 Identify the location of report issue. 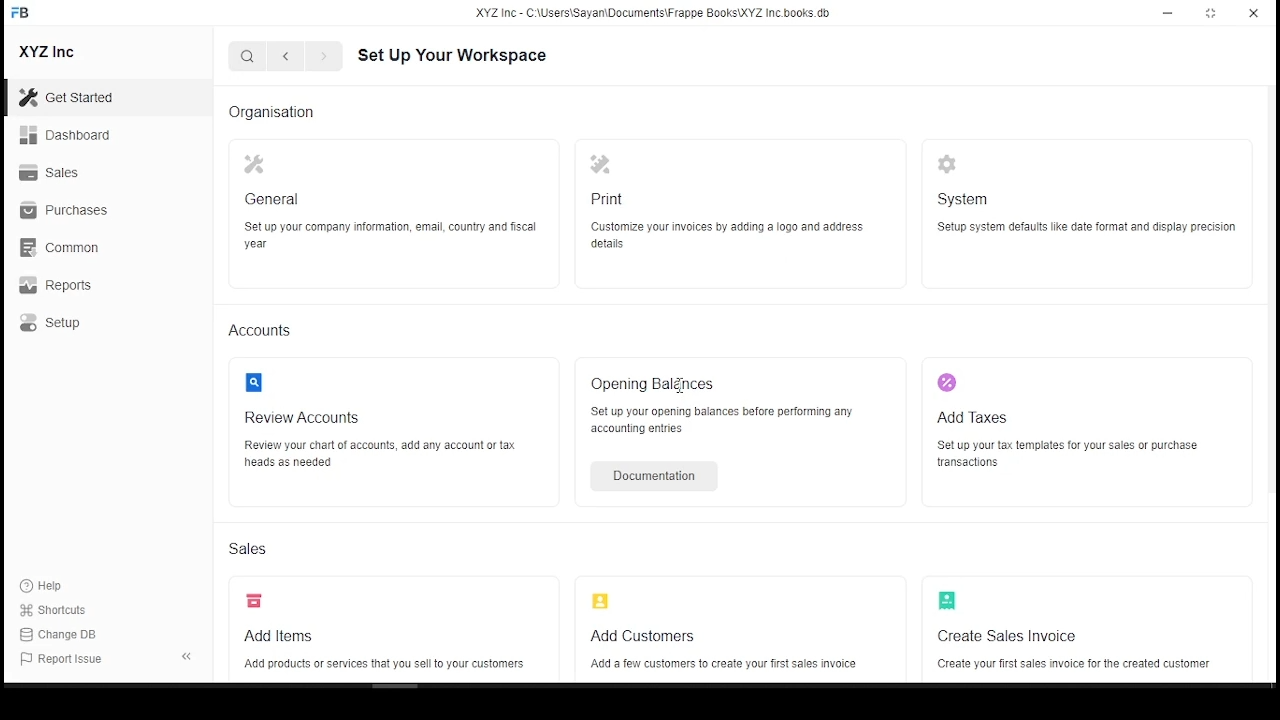
(69, 662).